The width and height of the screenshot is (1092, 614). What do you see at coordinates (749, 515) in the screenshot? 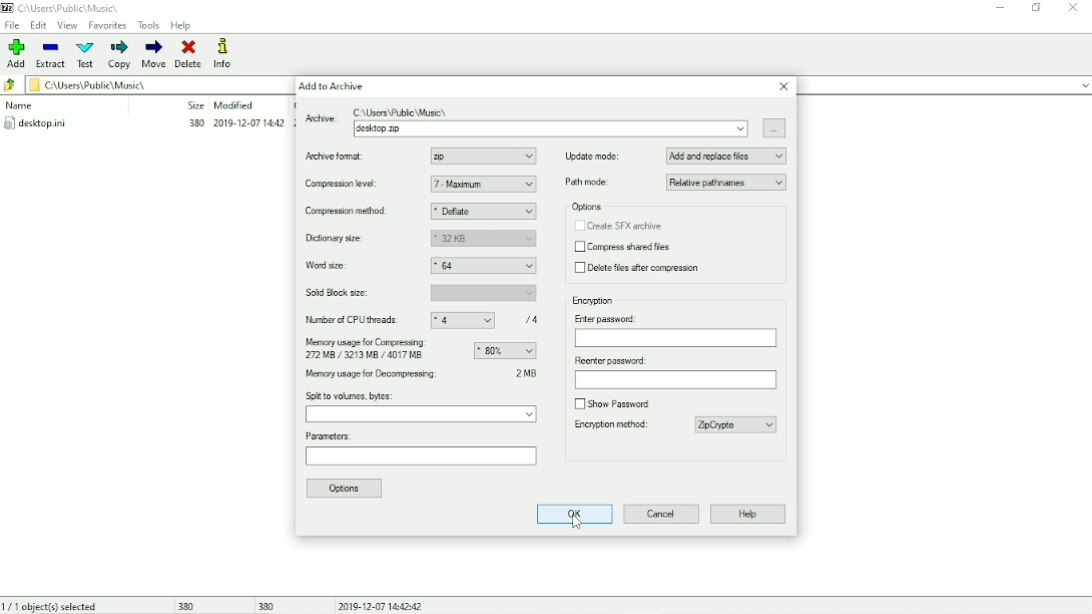
I see `Help` at bounding box center [749, 515].